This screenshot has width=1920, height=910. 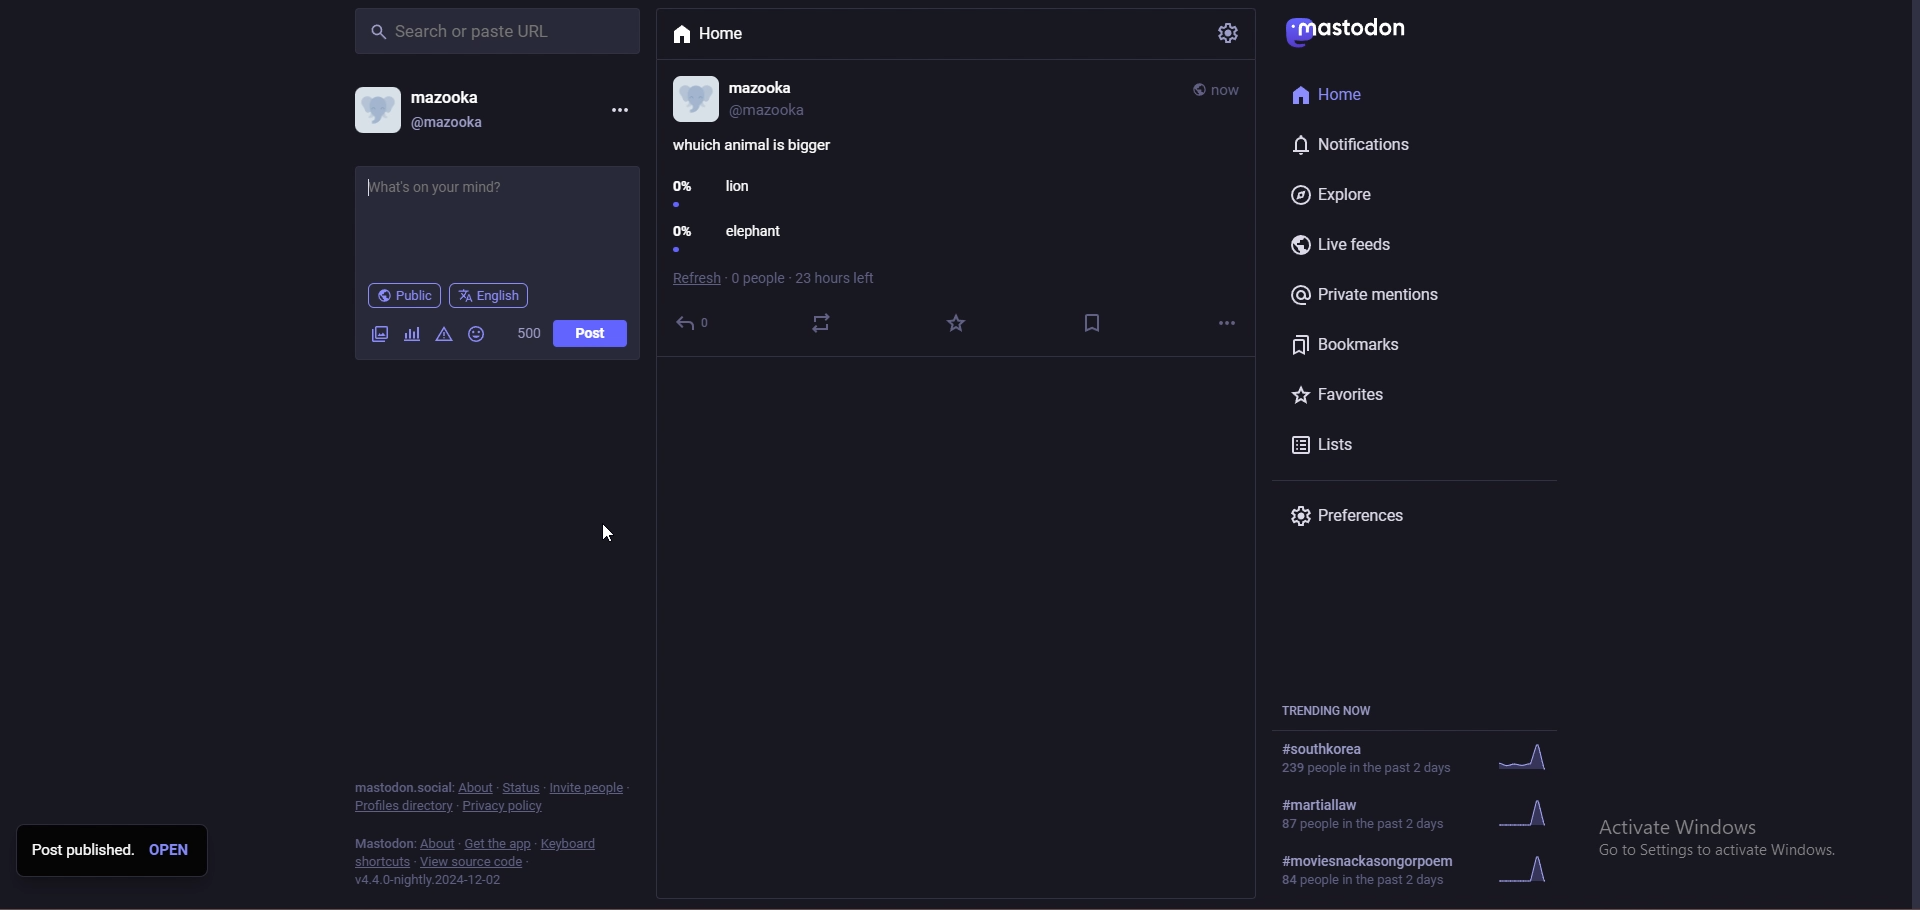 I want to click on about, so click(x=437, y=844).